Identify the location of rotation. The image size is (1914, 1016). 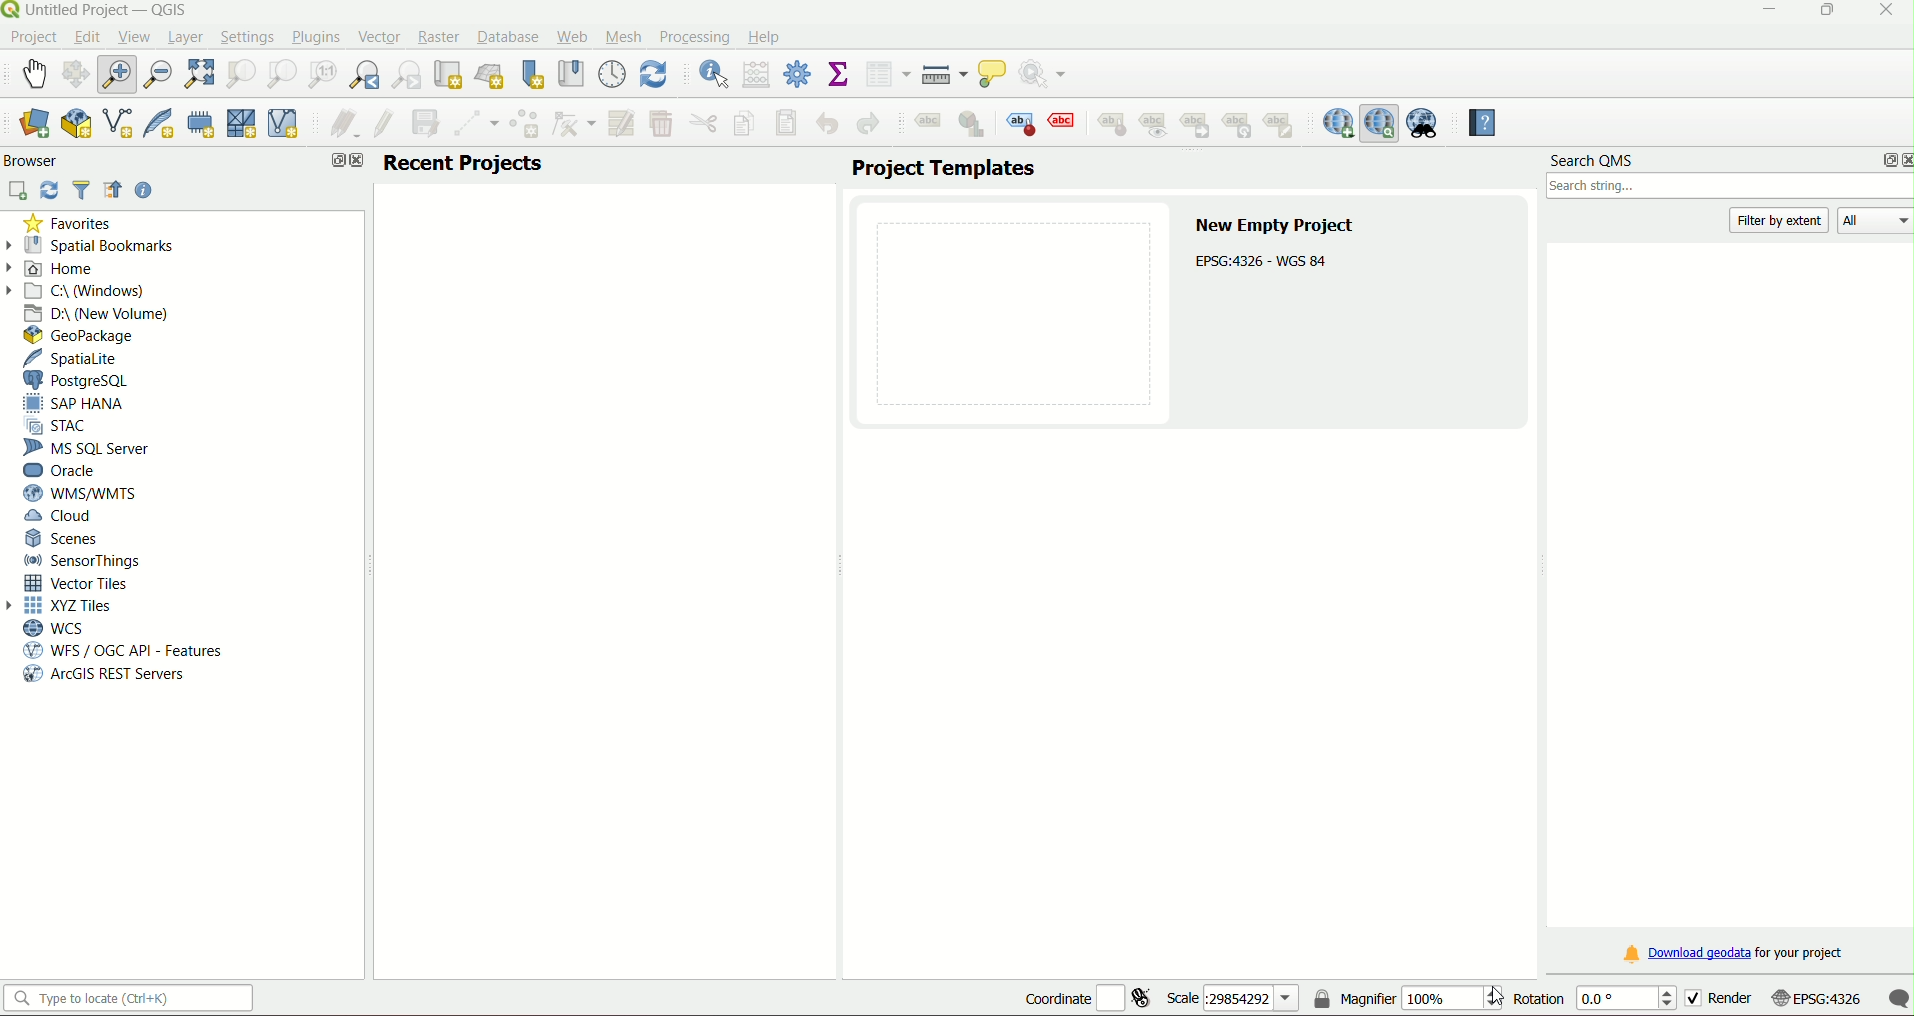
(1592, 1000).